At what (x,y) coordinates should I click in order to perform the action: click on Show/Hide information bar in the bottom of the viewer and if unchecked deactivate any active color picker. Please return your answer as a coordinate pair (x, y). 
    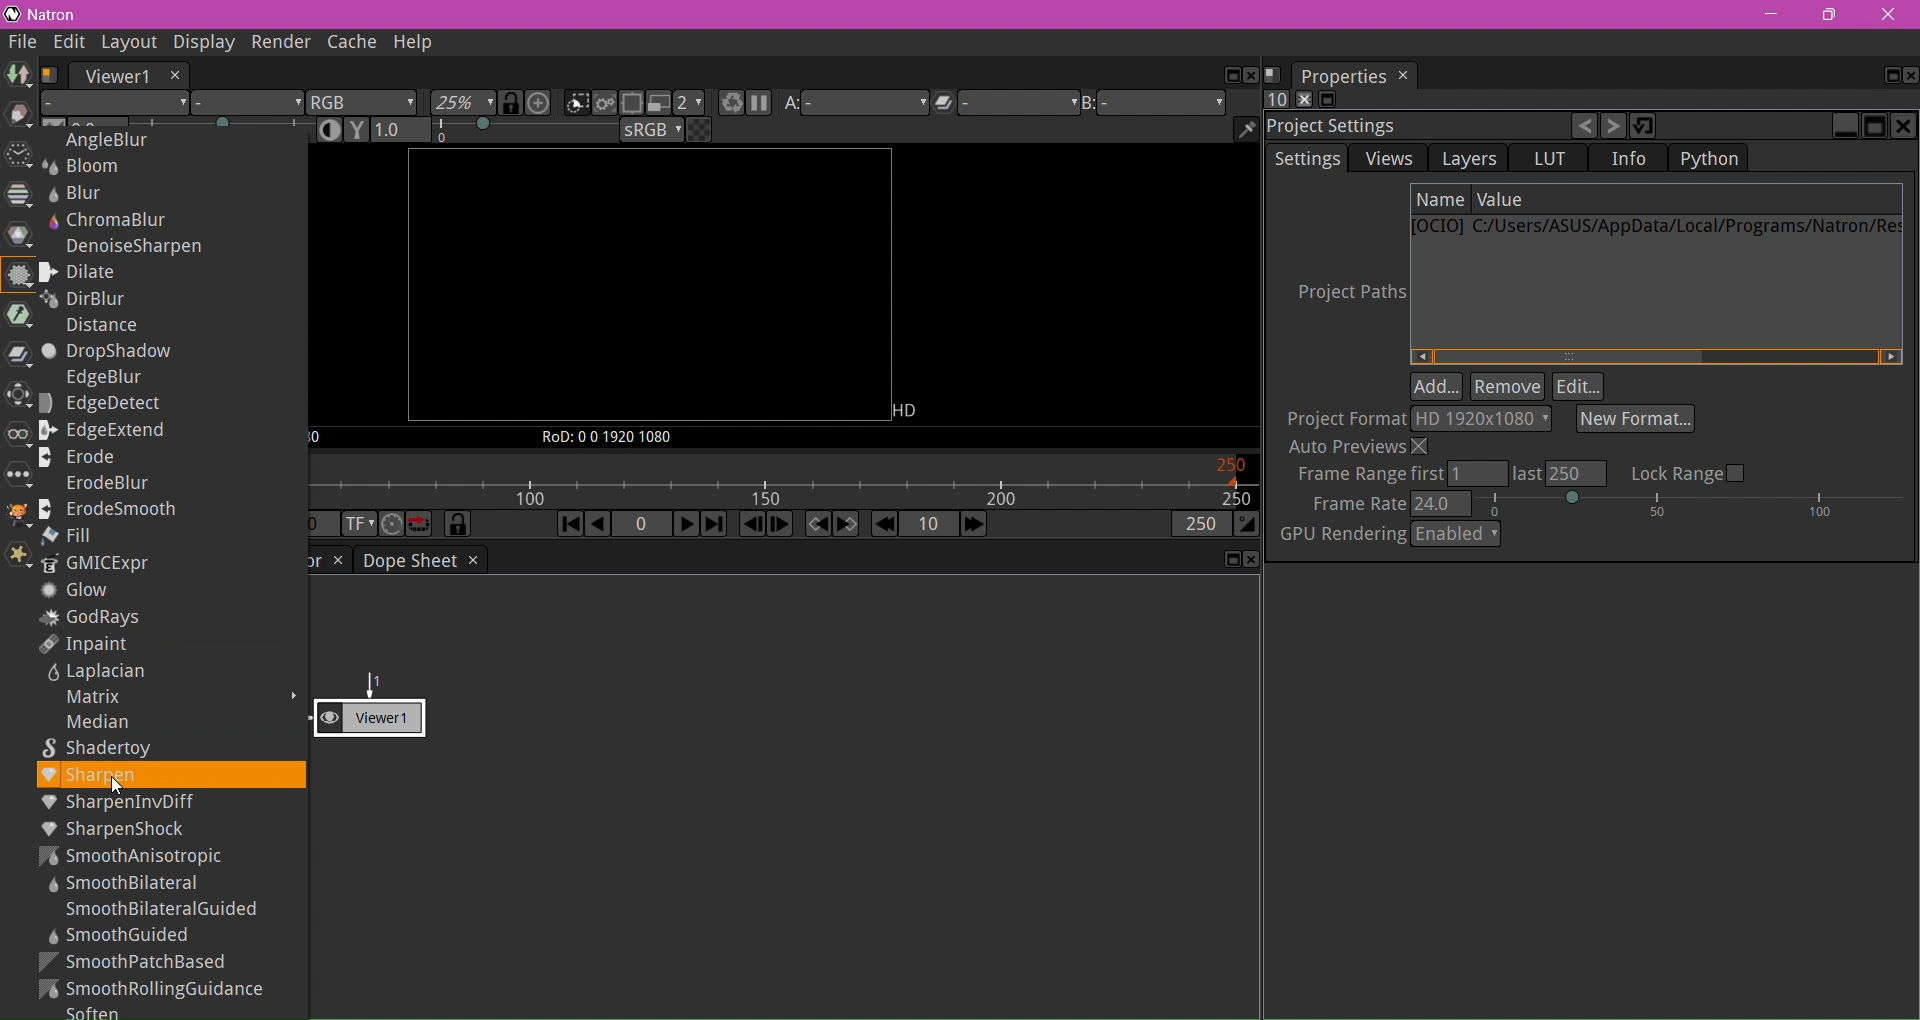
    Looking at the image, I should click on (1246, 130).